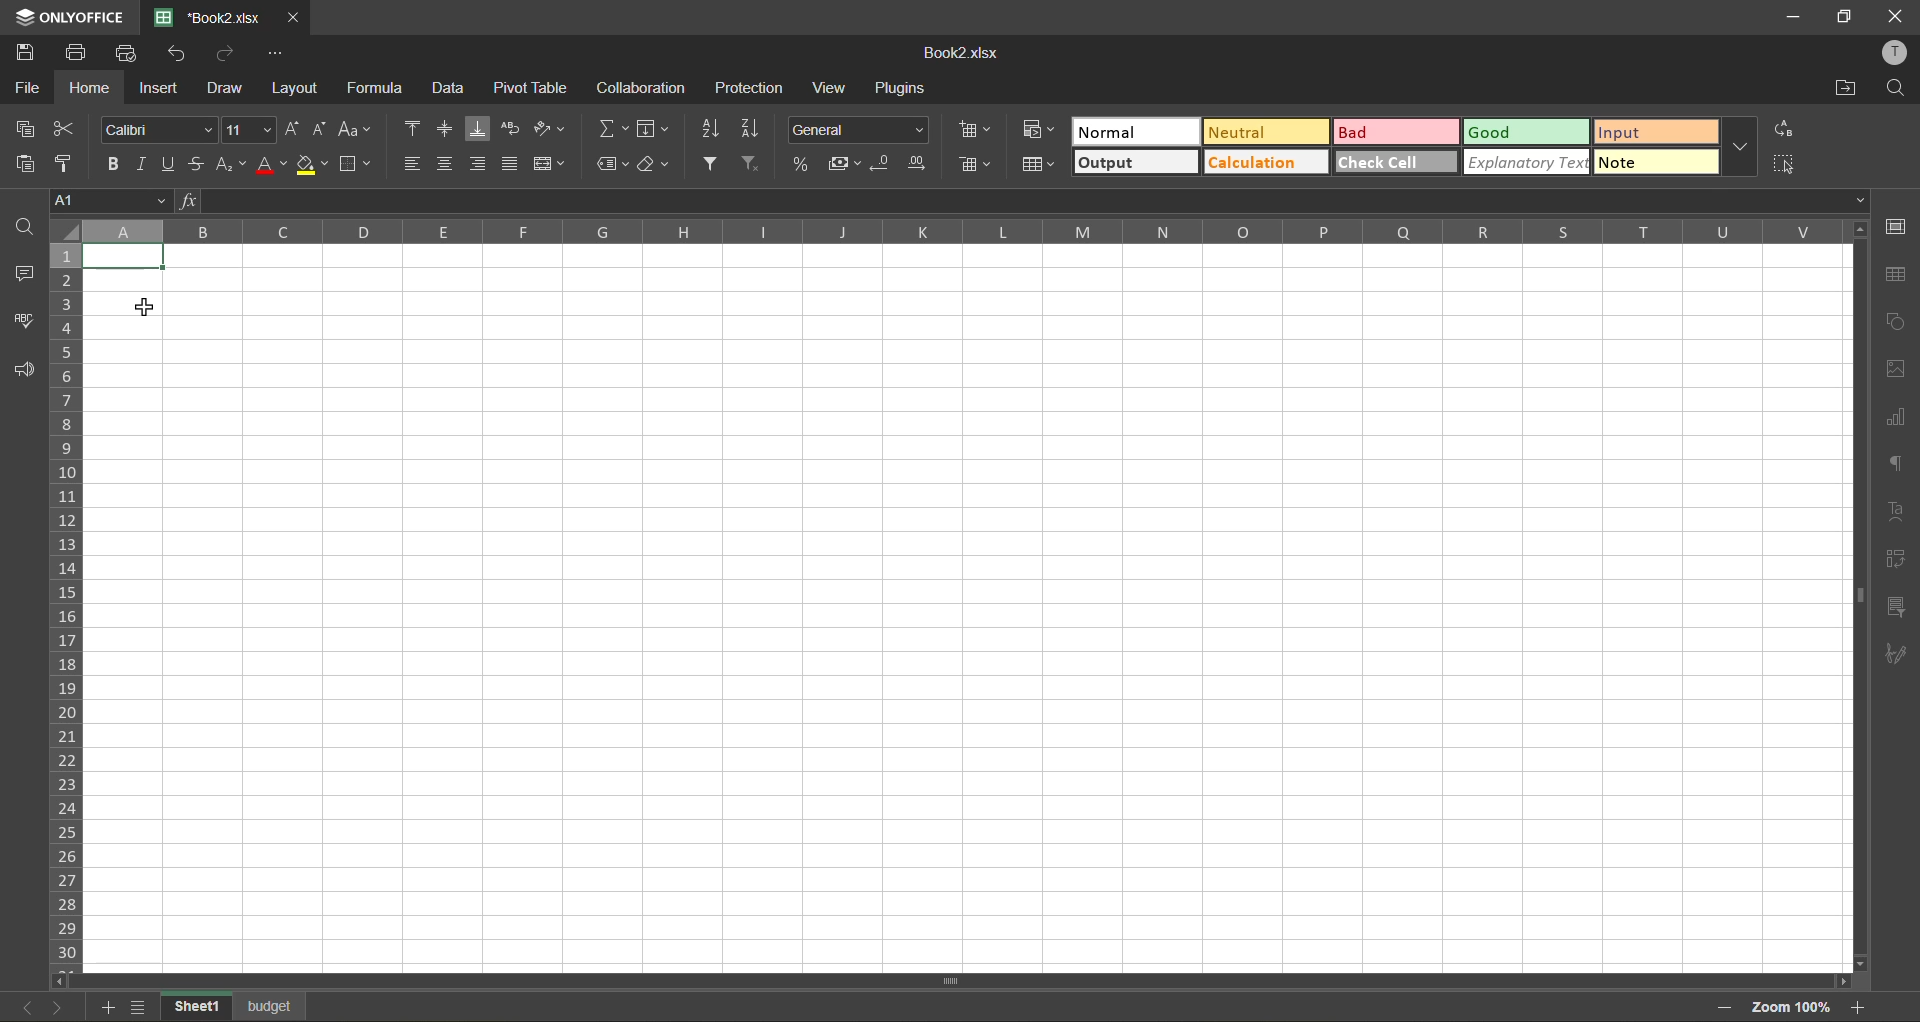  I want to click on shapes, so click(1897, 323).